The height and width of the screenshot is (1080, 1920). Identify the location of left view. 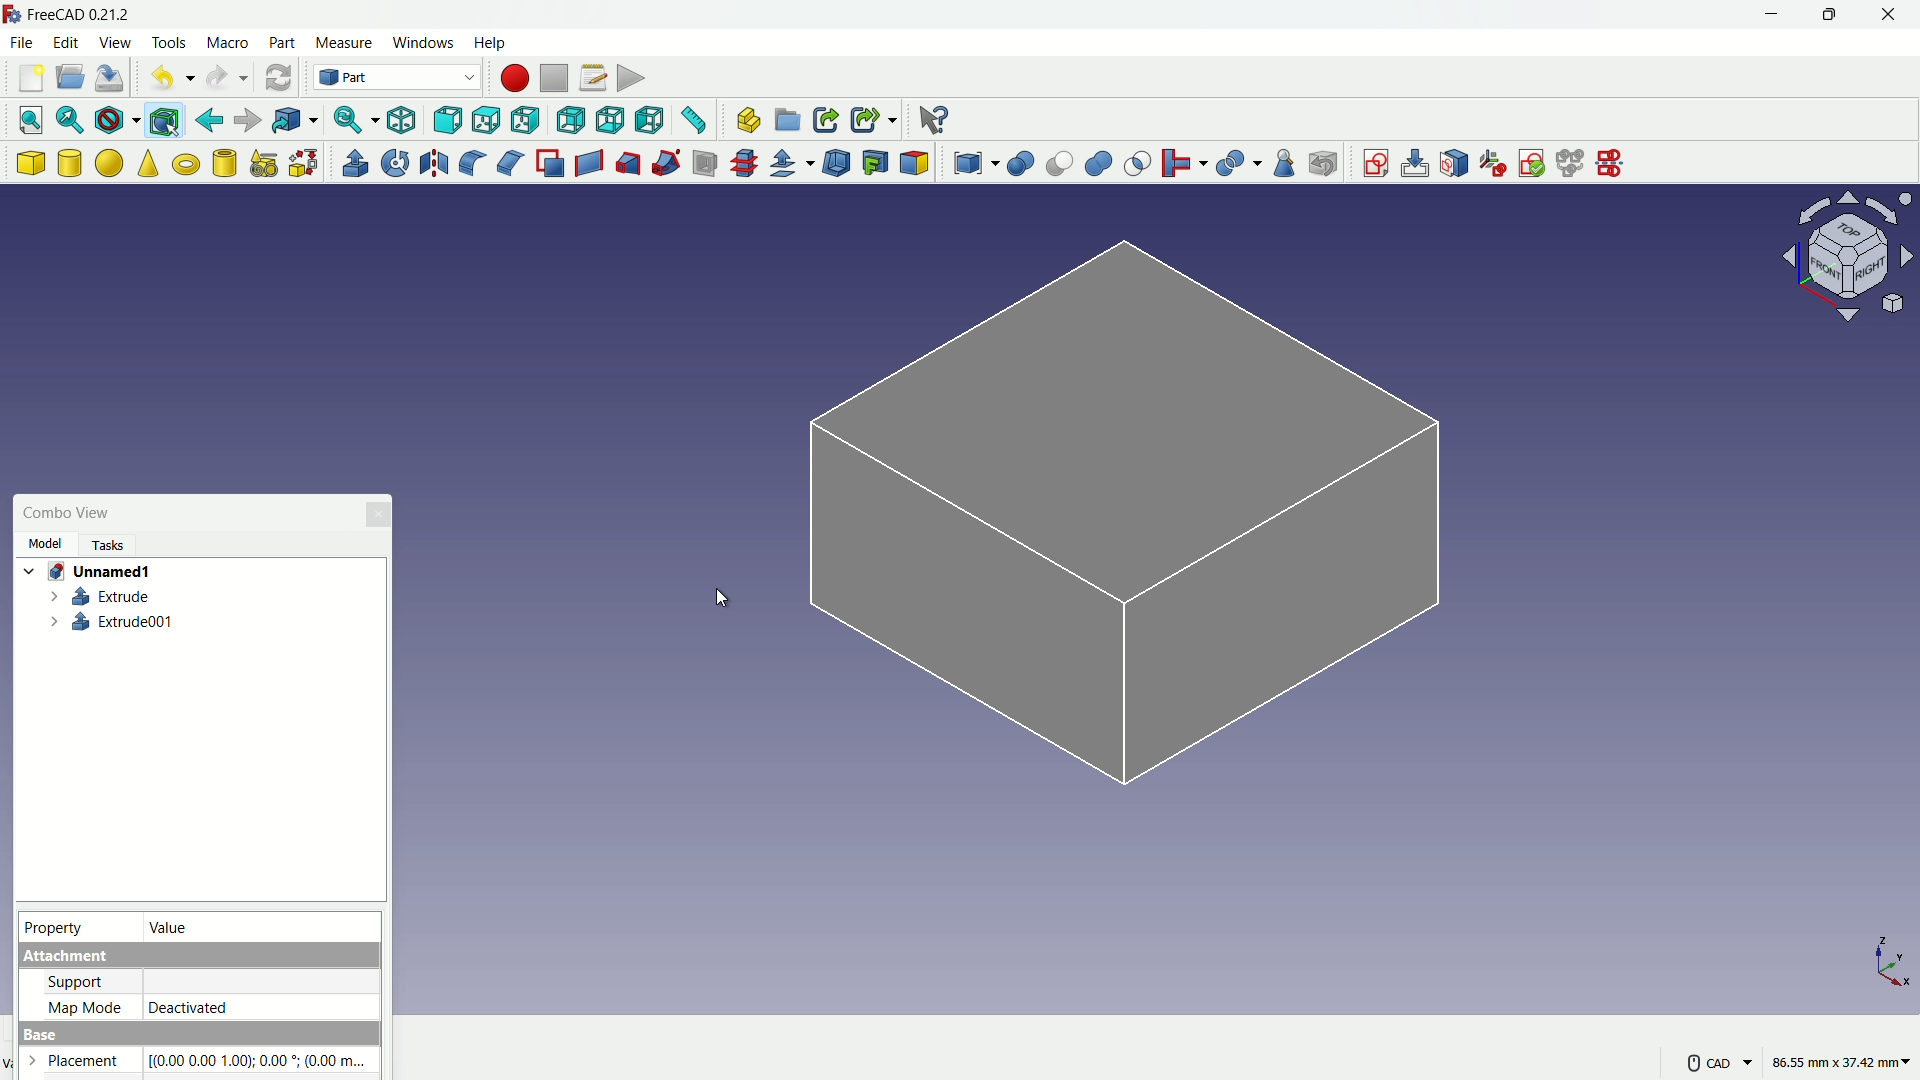
(649, 119).